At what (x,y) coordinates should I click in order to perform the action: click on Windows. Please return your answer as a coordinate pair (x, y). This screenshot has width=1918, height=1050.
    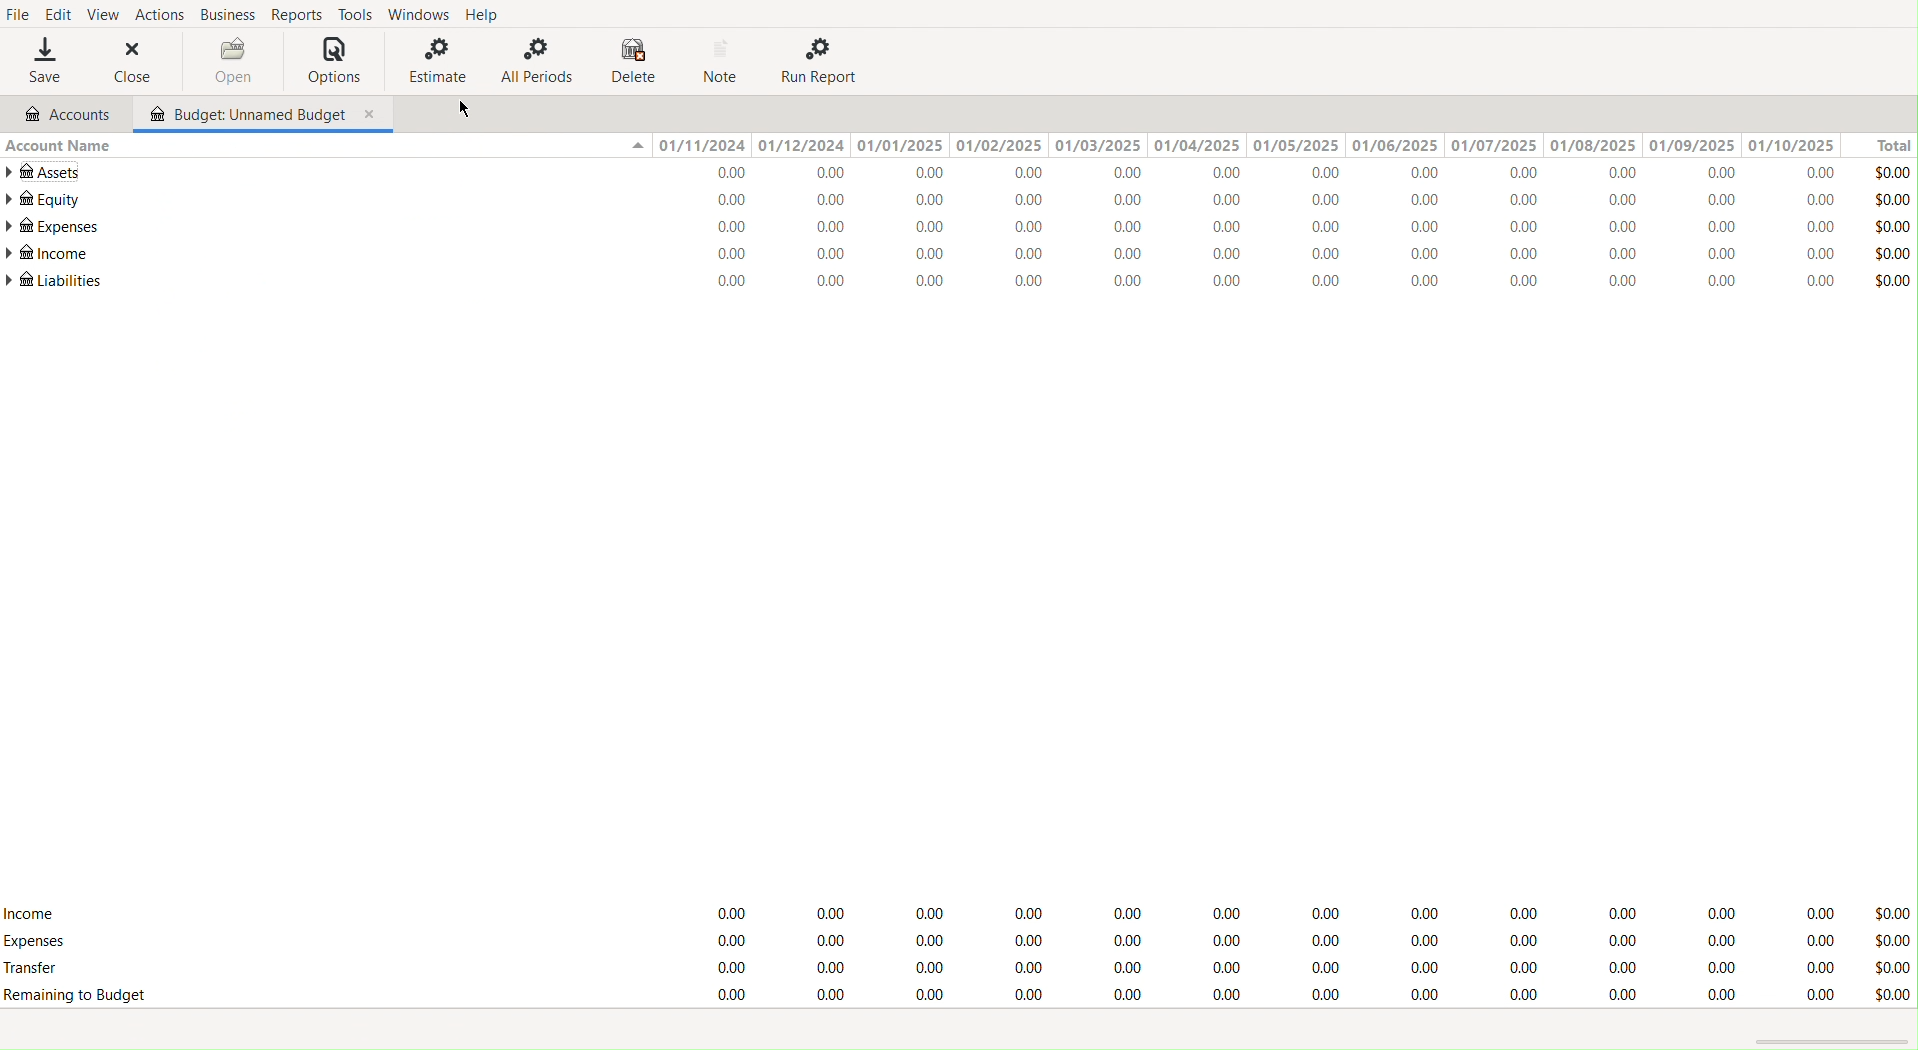
    Looking at the image, I should click on (421, 14).